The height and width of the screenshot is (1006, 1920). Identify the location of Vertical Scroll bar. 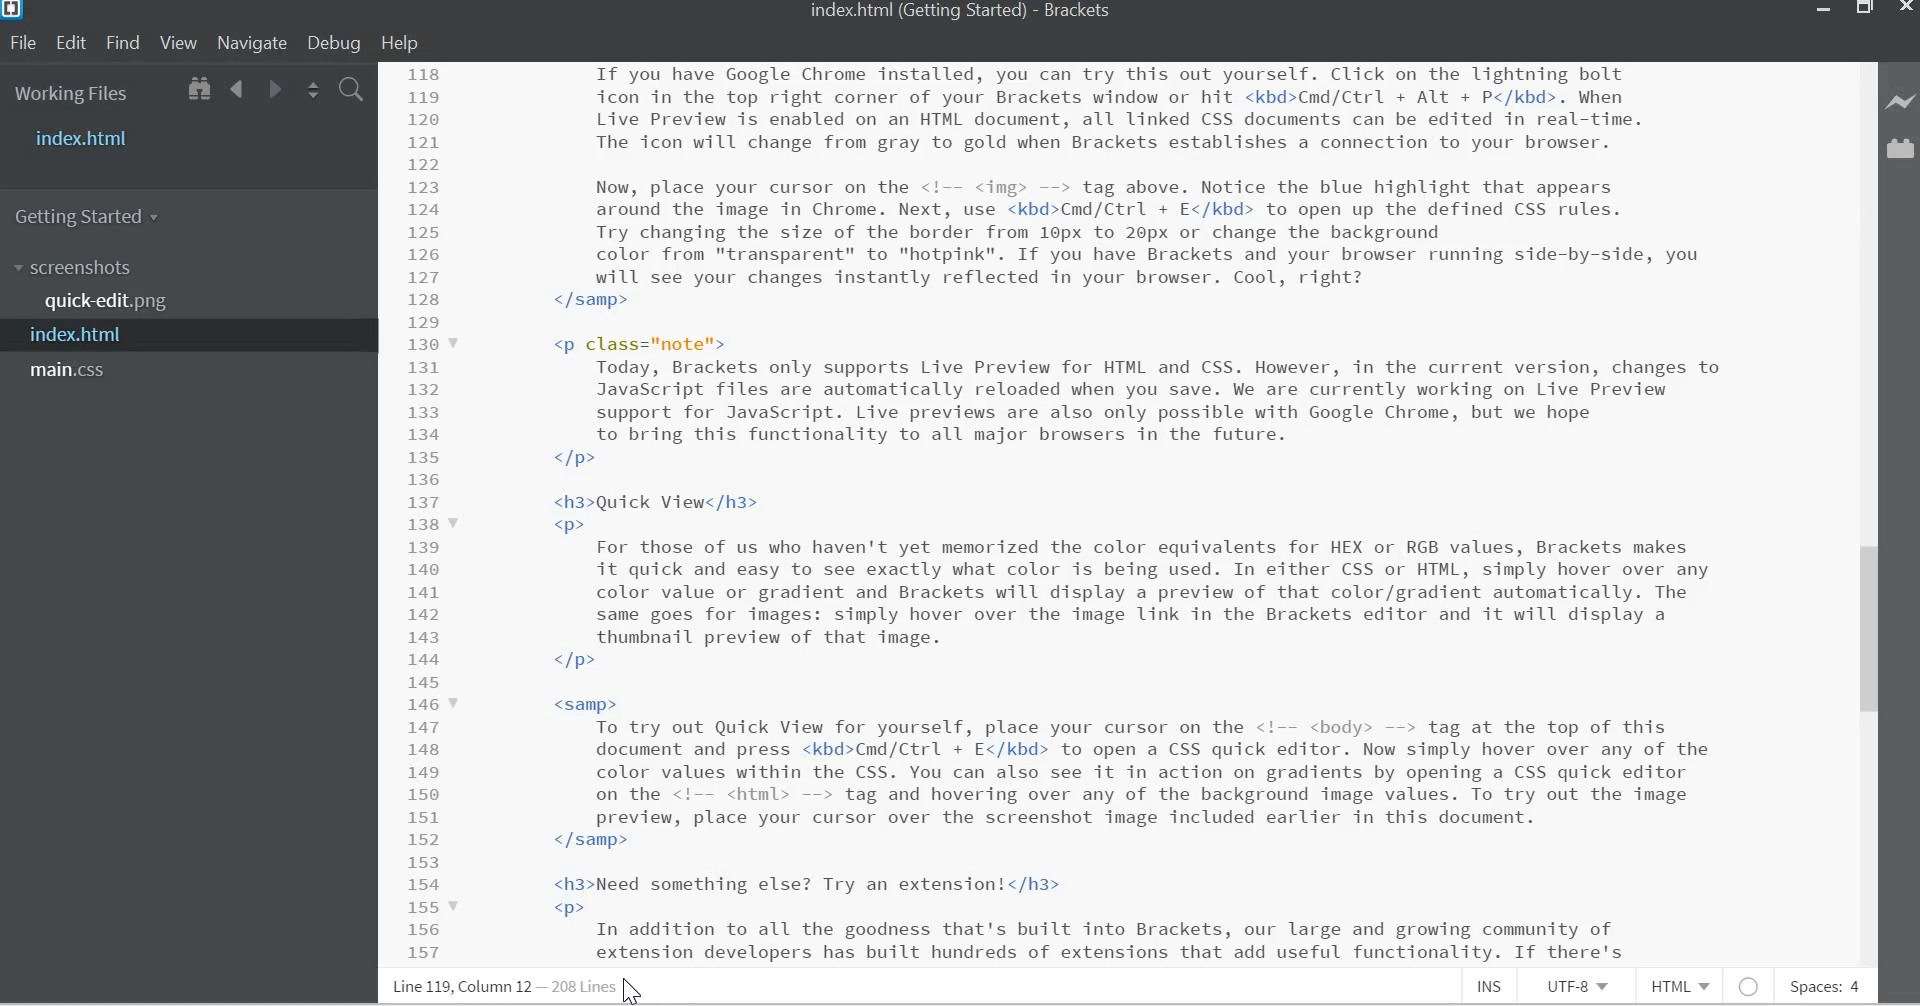
(1869, 628).